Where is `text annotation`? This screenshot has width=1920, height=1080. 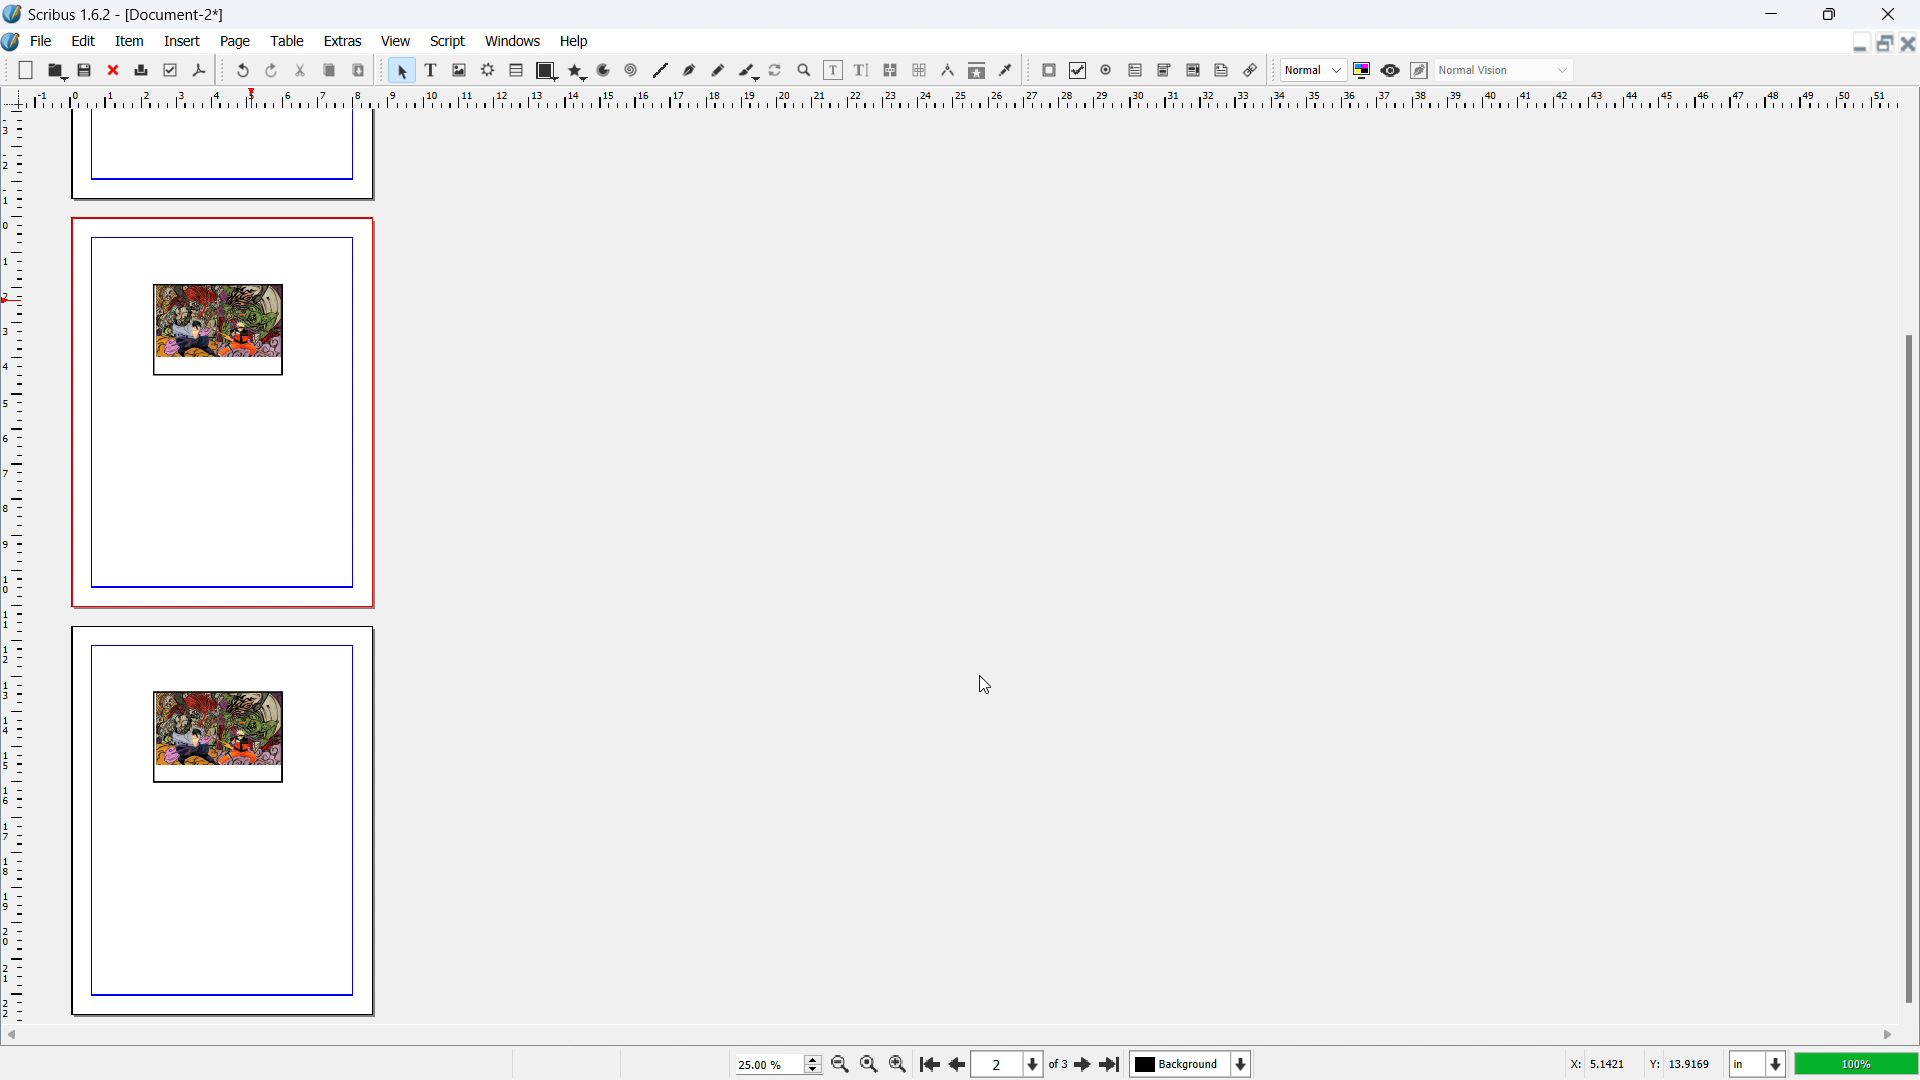 text annotation is located at coordinates (1222, 71).